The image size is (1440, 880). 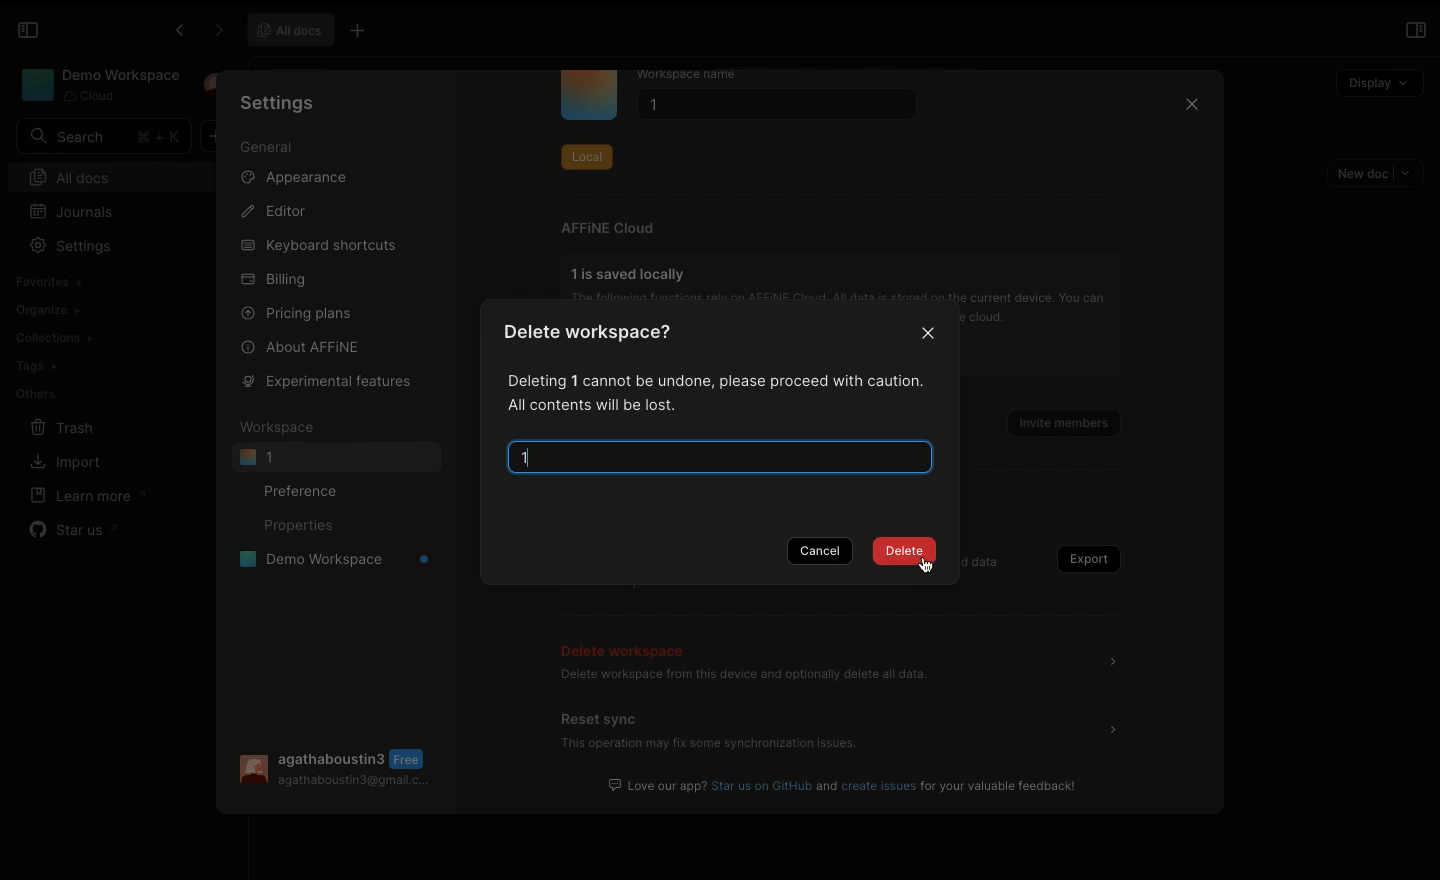 I want to click on Local, so click(x=586, y=153).